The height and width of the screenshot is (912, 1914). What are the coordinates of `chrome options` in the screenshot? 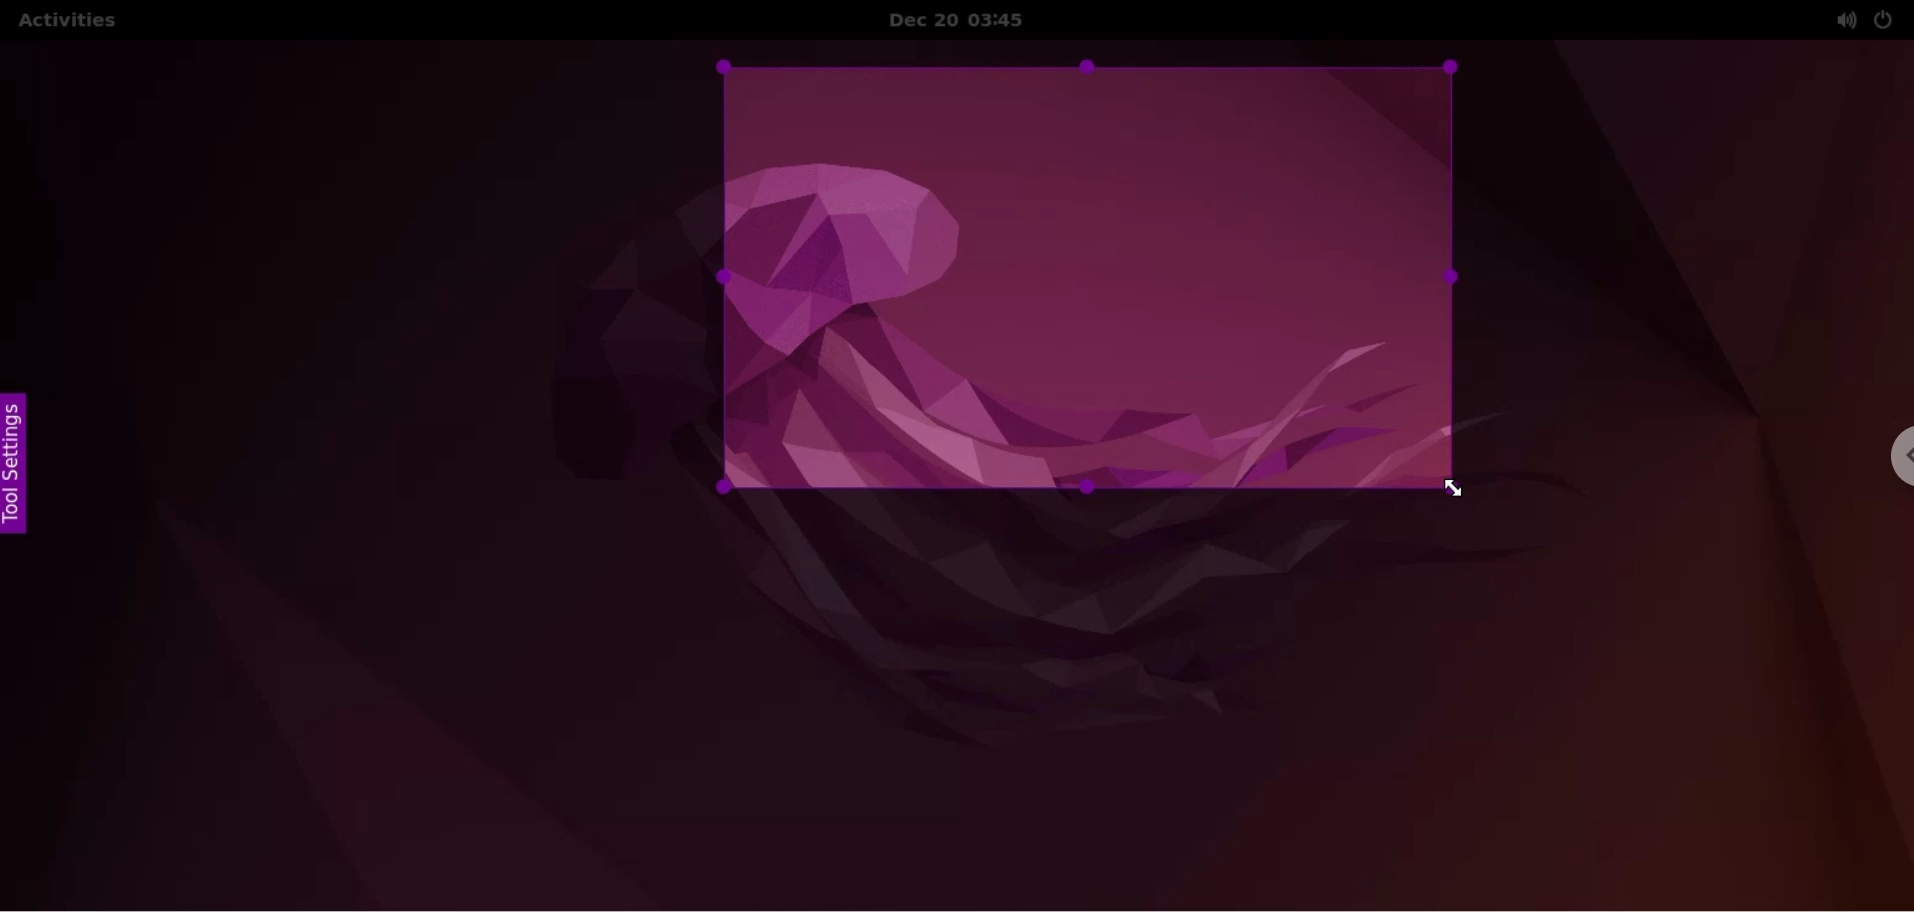 It's located at (1889, 461).